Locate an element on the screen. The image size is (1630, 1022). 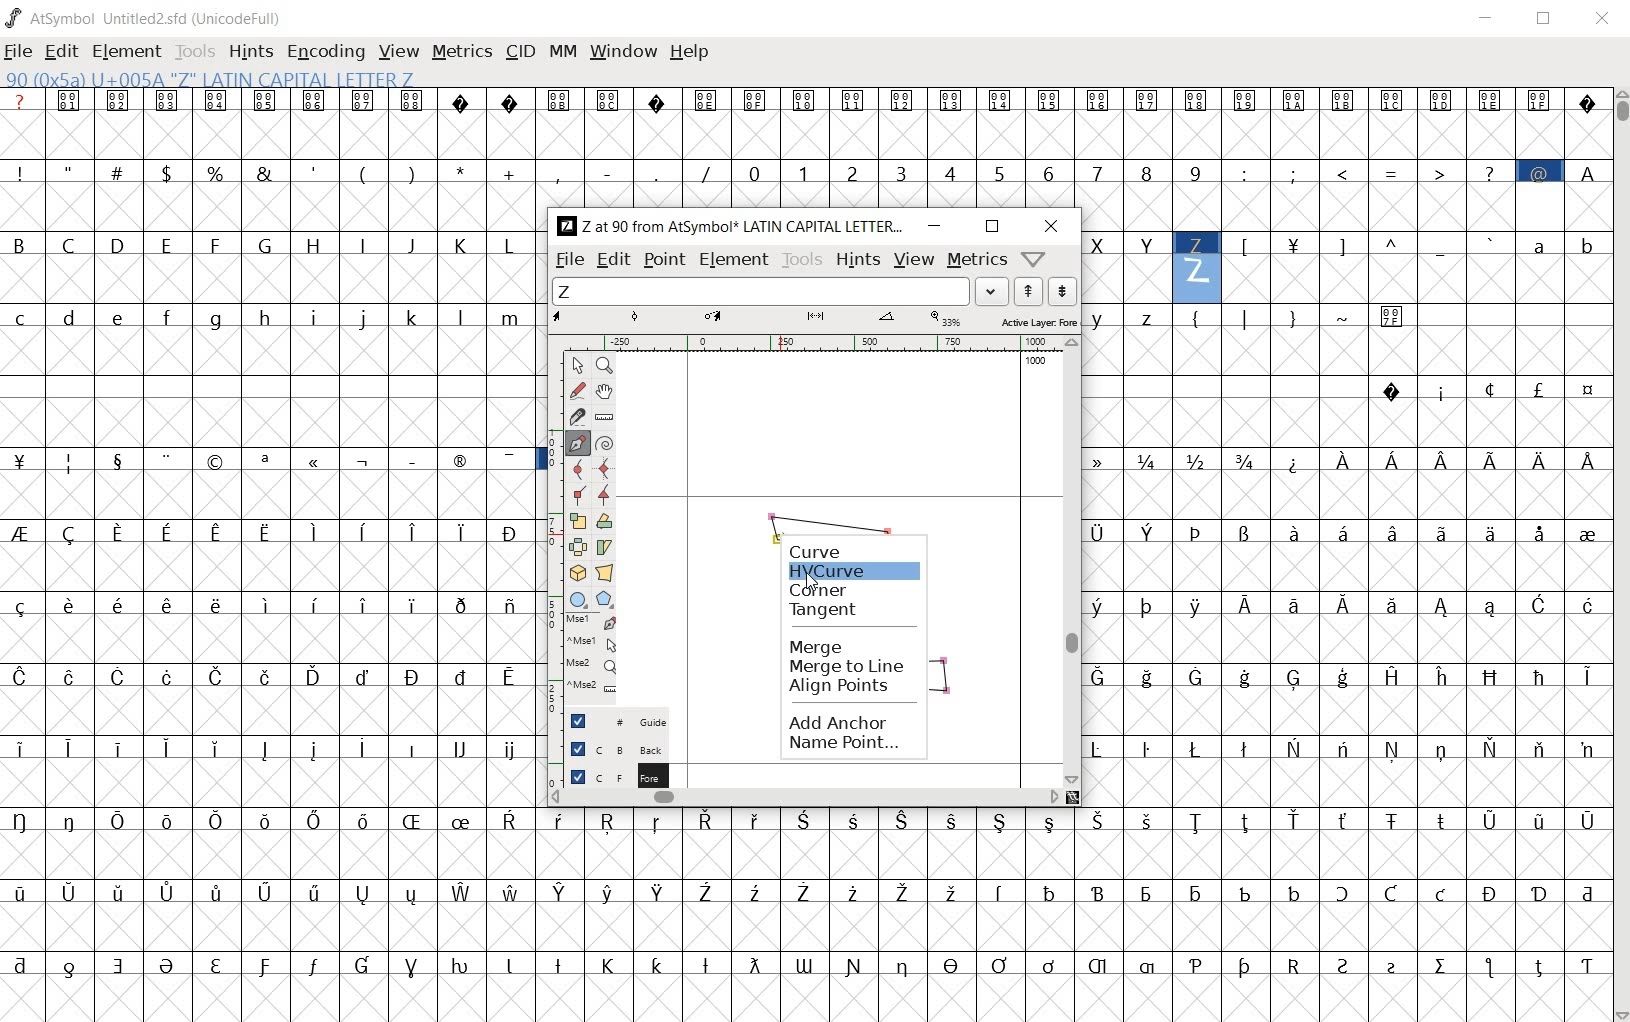
Guide is located at coordinates (608, 721).